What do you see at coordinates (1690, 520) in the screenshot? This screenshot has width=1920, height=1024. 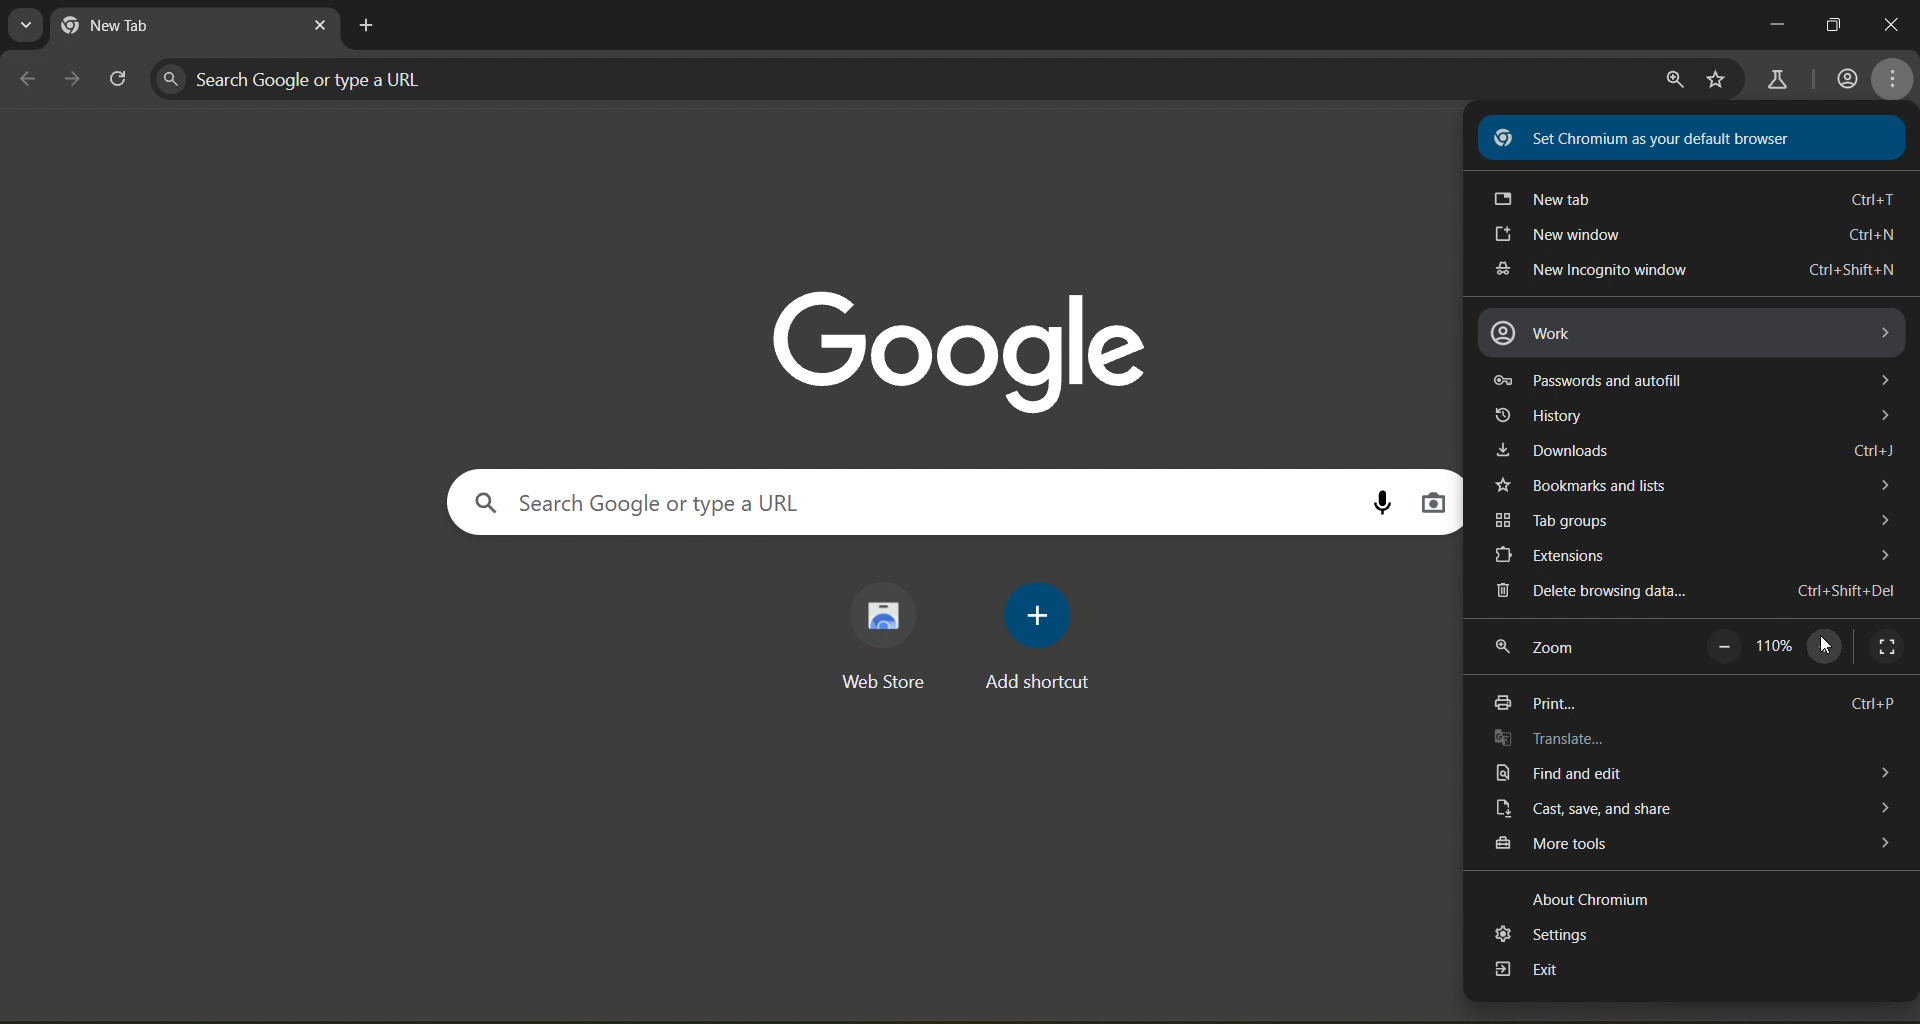 I see `tab groups` at bounding box center [1690, 520].